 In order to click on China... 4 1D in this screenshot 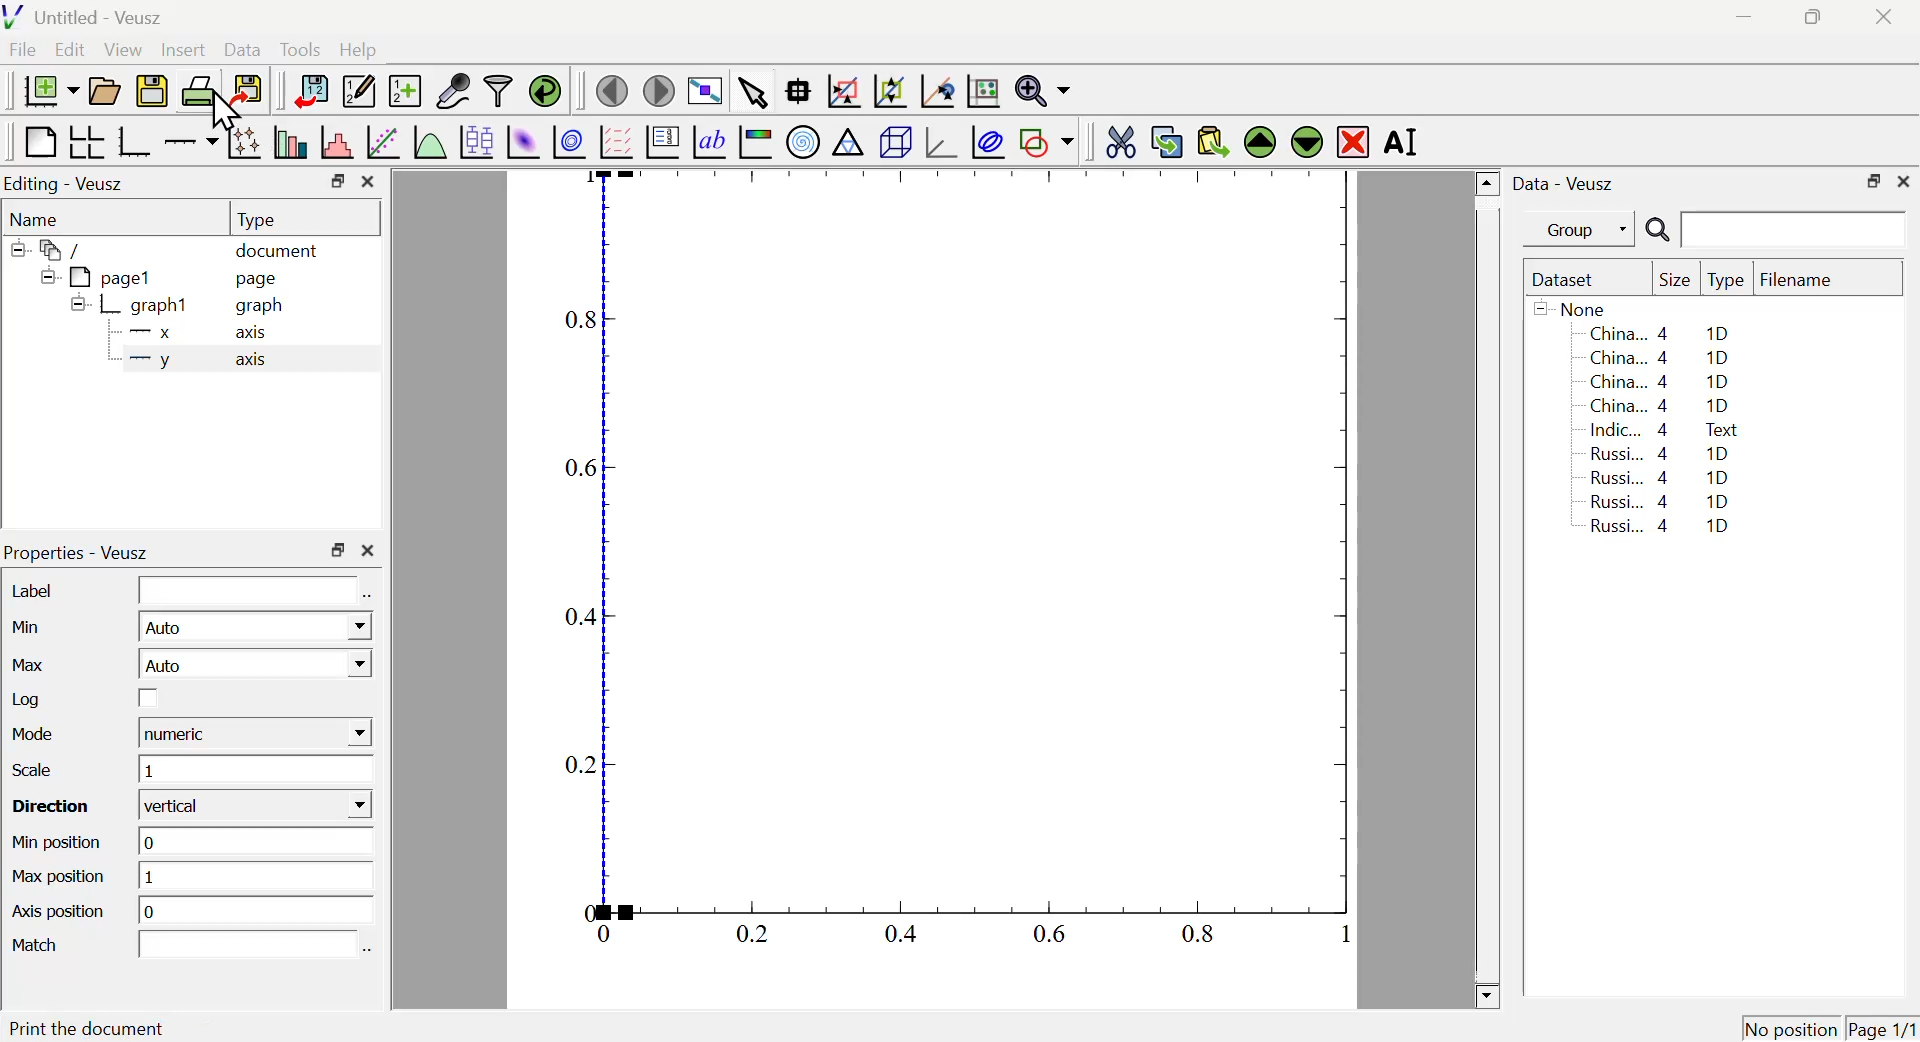, I will do `click(1662, 383)`.